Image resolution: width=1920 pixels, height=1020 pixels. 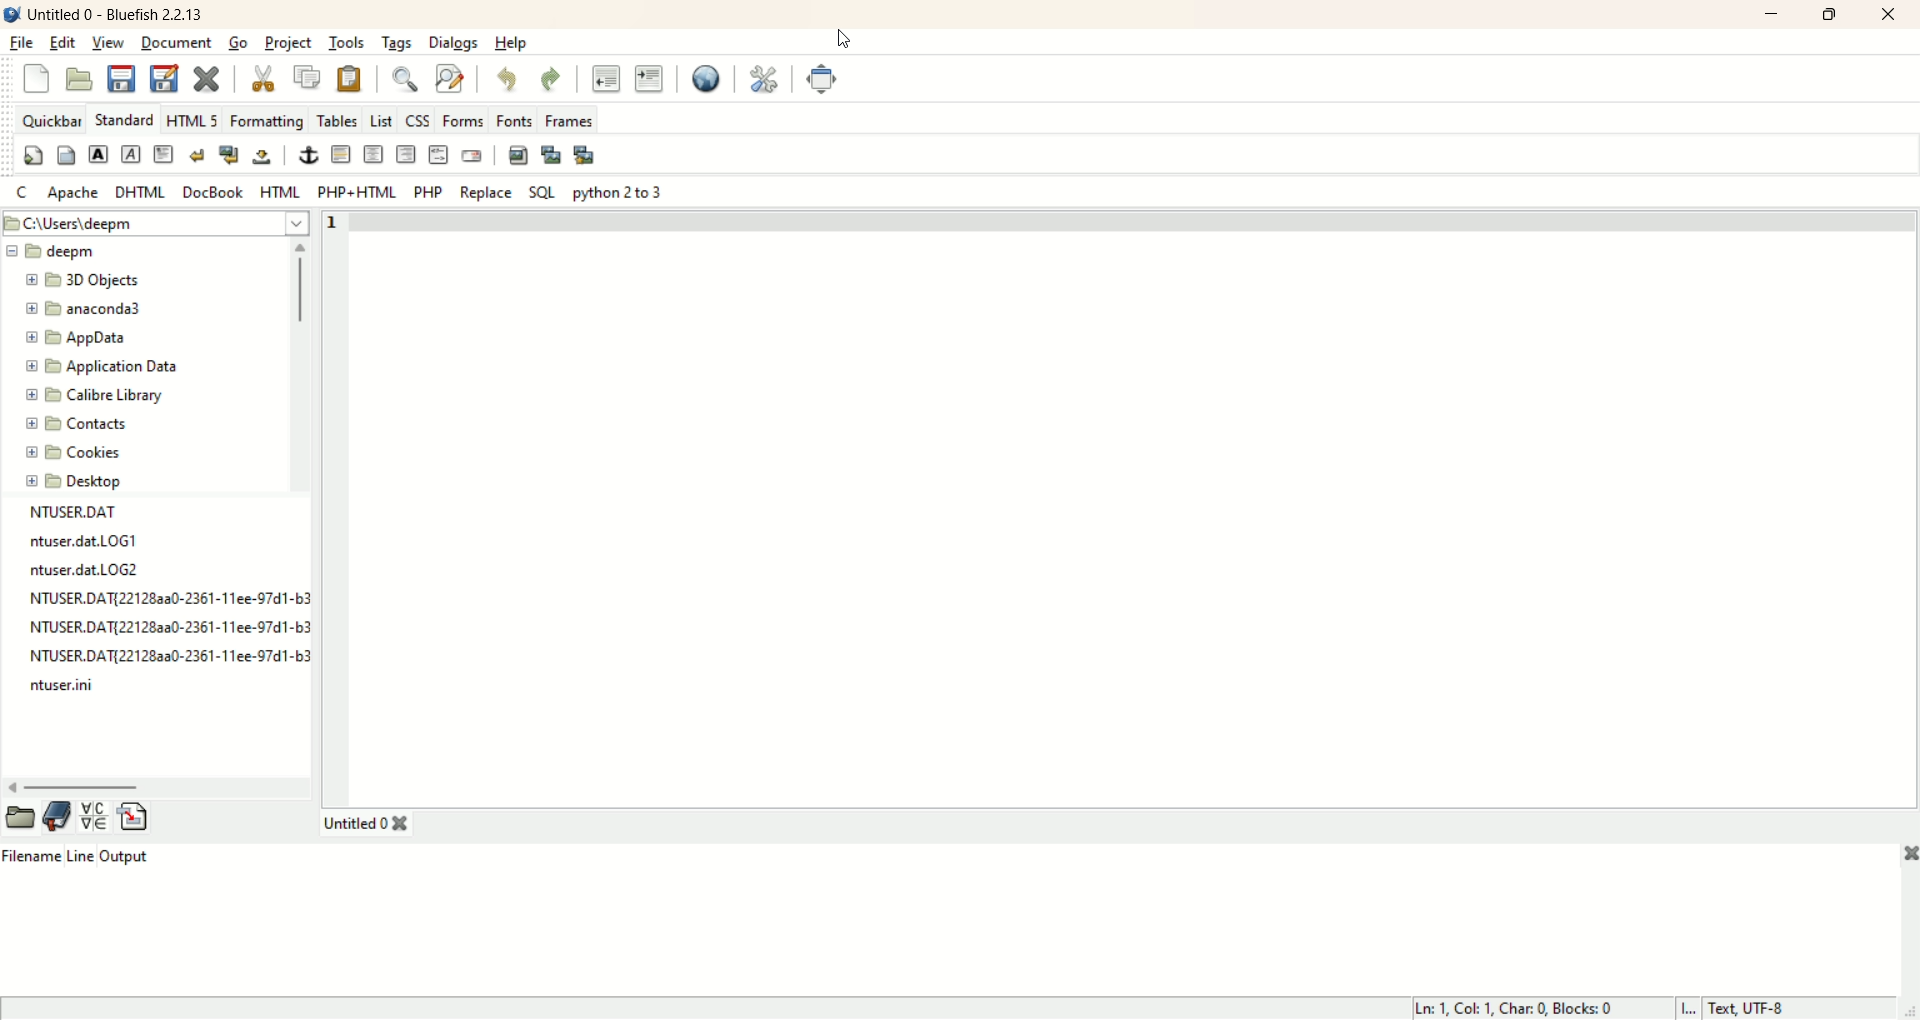 I want to click on vertical scroll bar, so click(x=298, y=393).